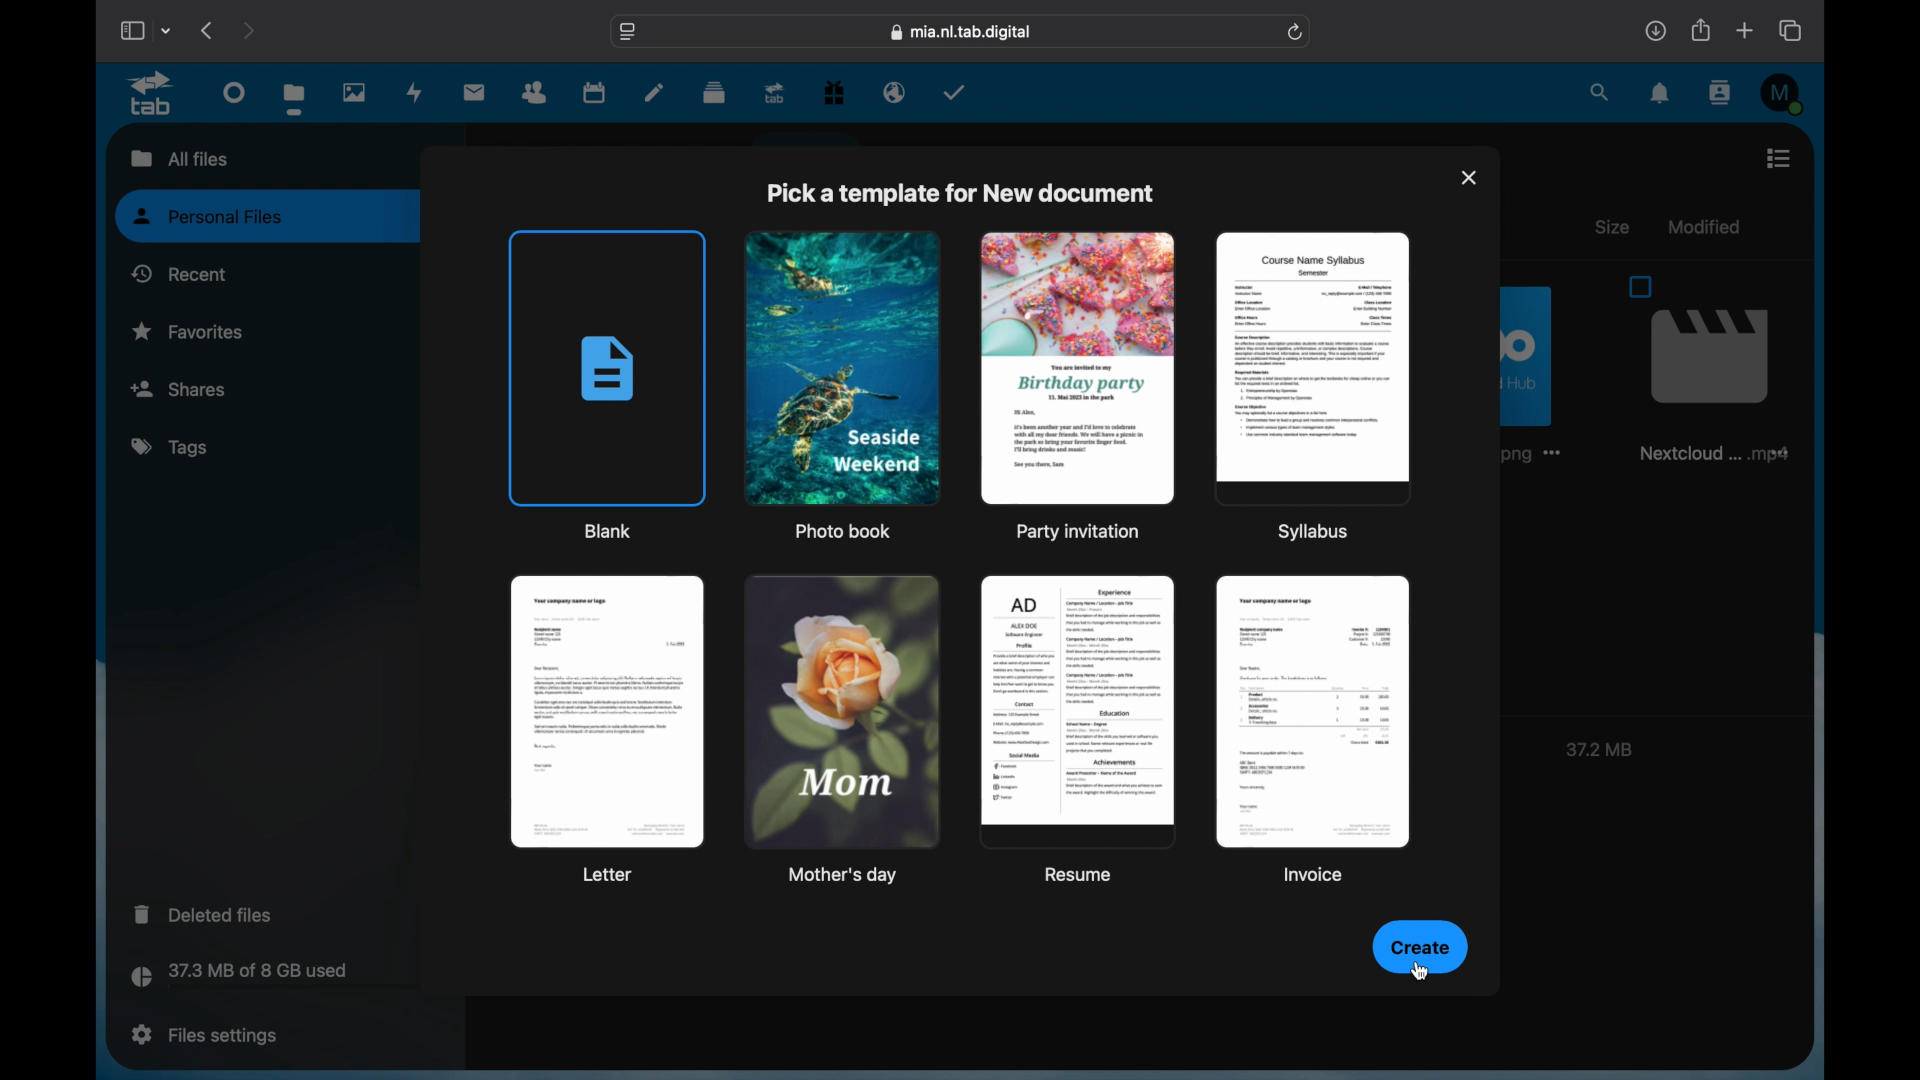  Describe the element at coordinates (204, 1035) in the screenshot. I see `files settings` at that location.